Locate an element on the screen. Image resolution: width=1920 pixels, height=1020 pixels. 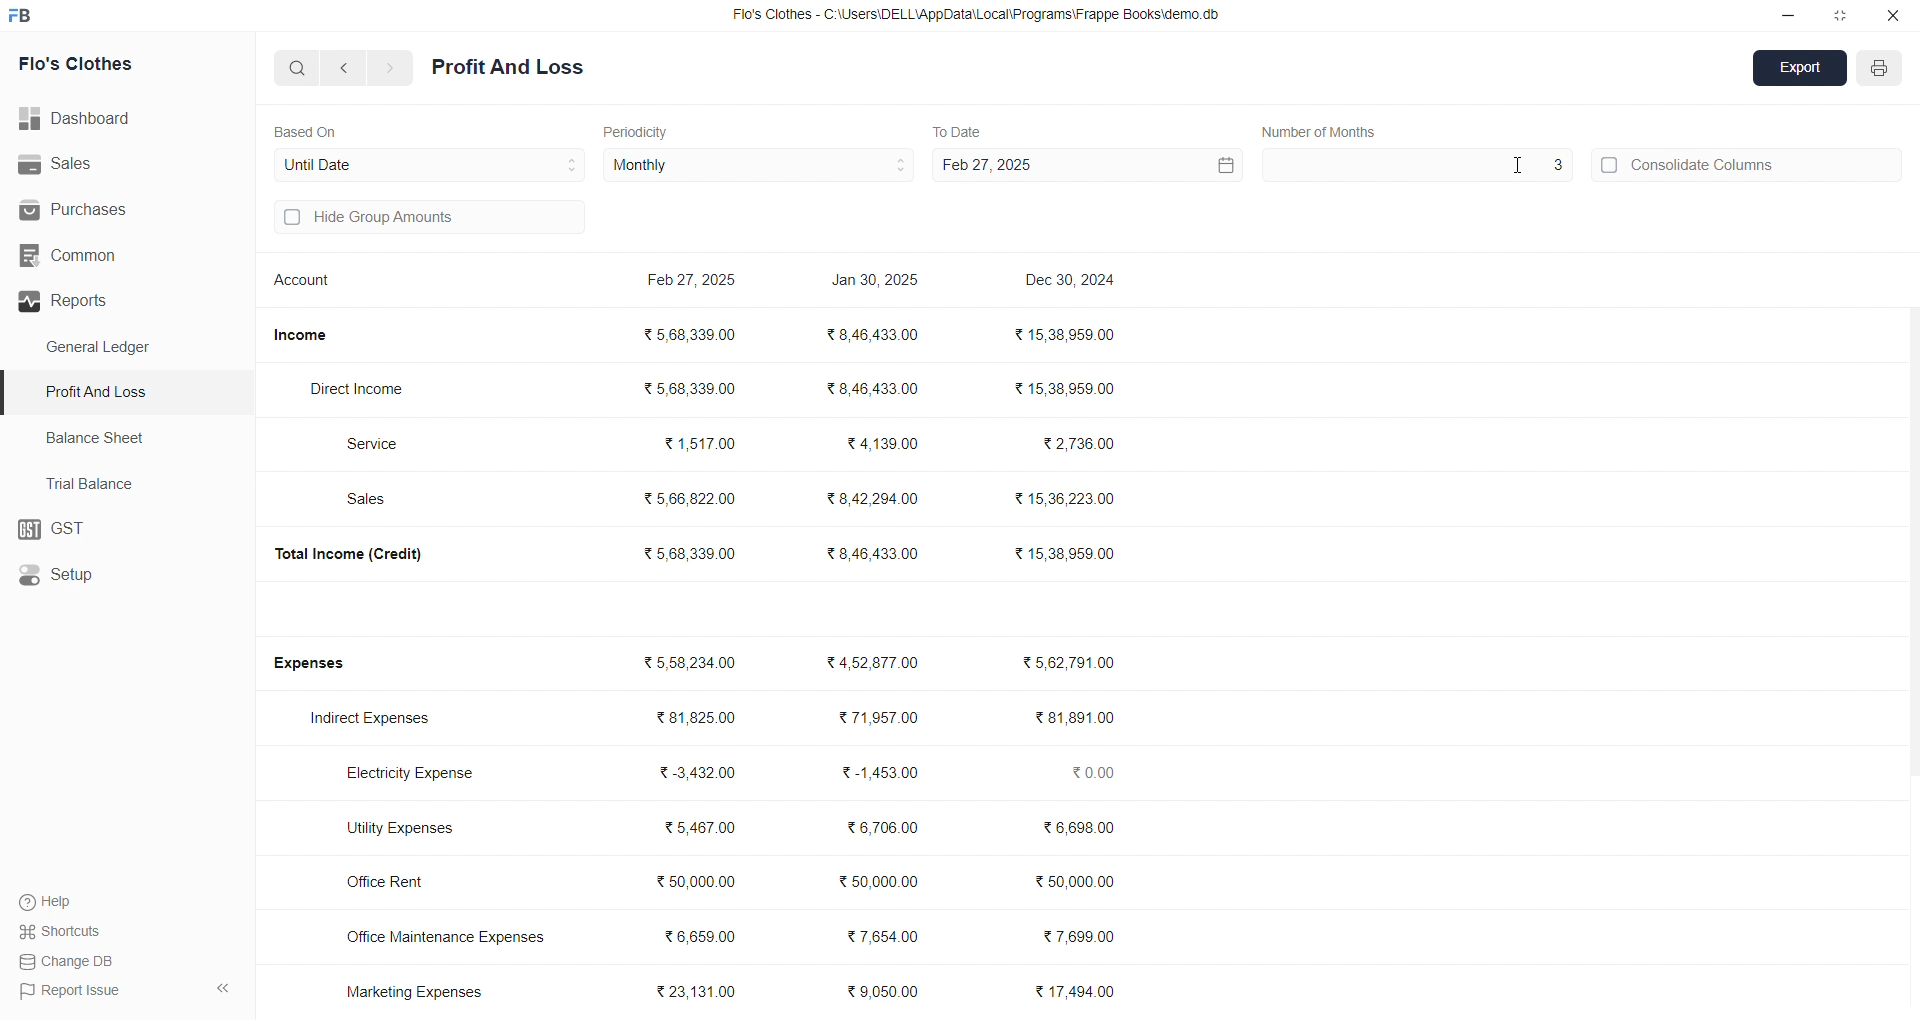
₹8,46,433.00 is located at coordinates (874, 553).